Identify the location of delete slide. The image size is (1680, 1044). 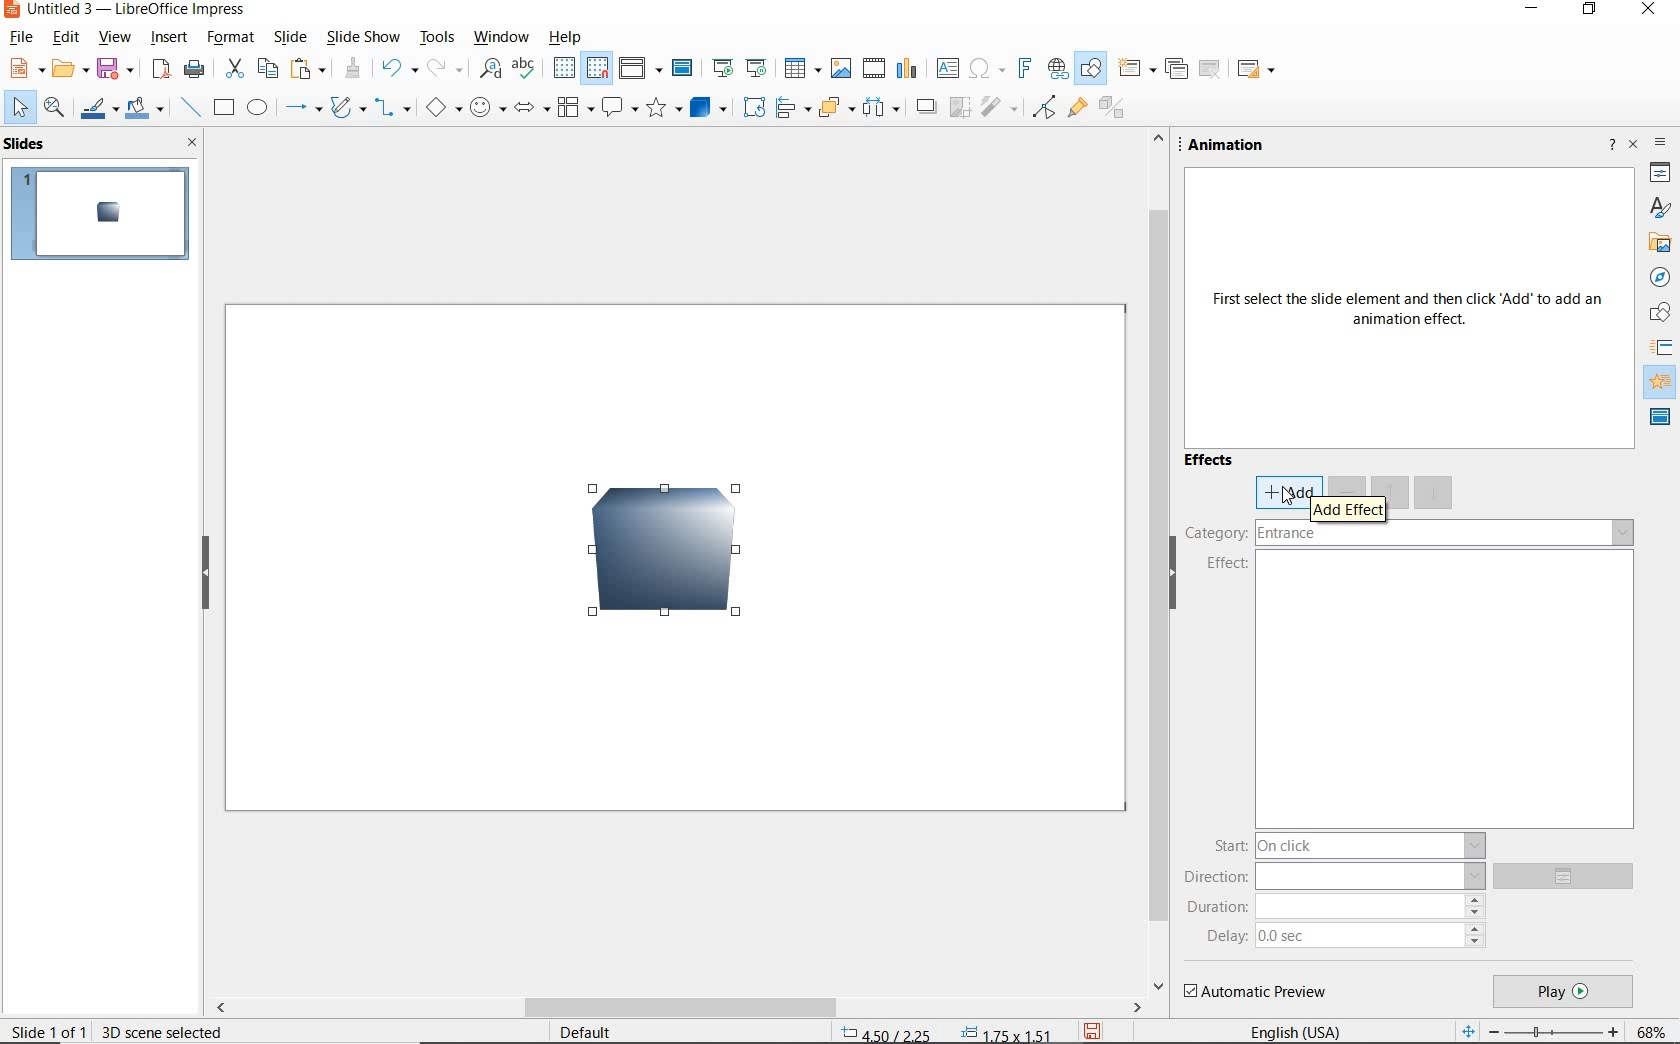
(1211, 69).